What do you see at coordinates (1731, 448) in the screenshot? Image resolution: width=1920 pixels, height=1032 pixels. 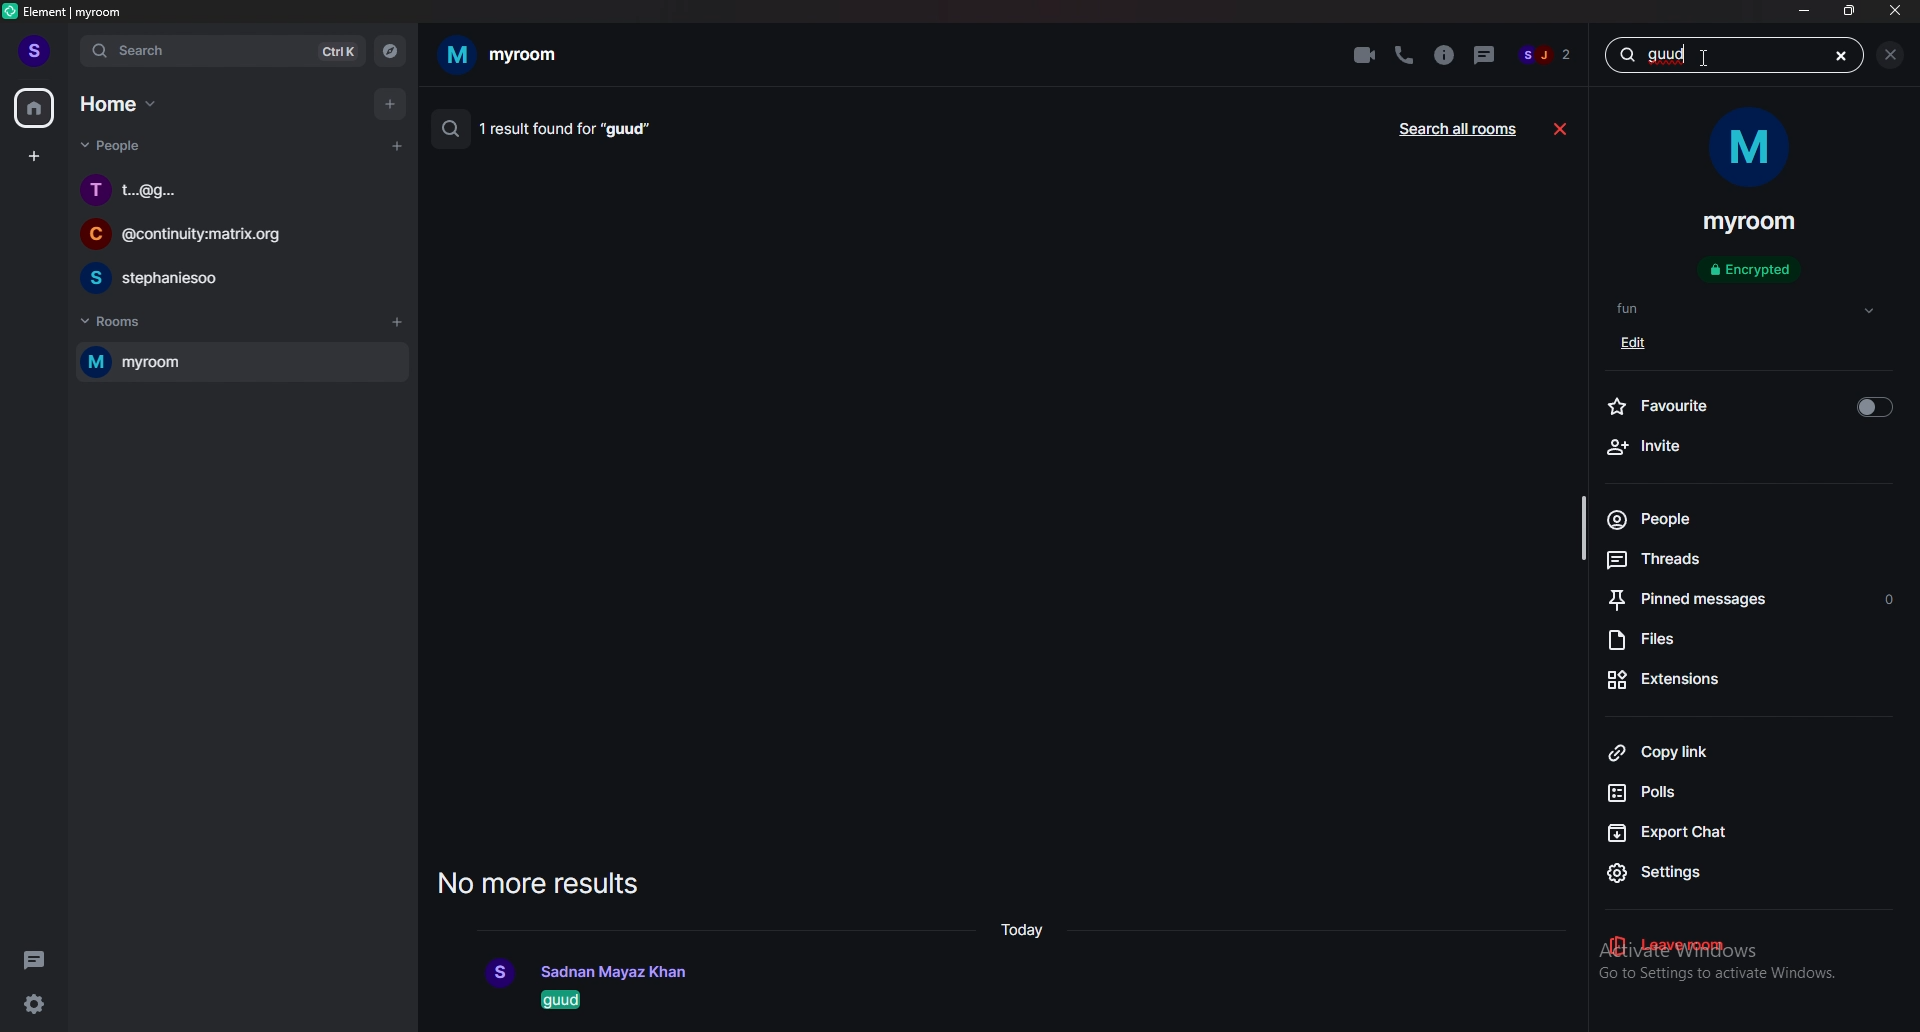 I see `invite` at bounding box center [1731, 448].